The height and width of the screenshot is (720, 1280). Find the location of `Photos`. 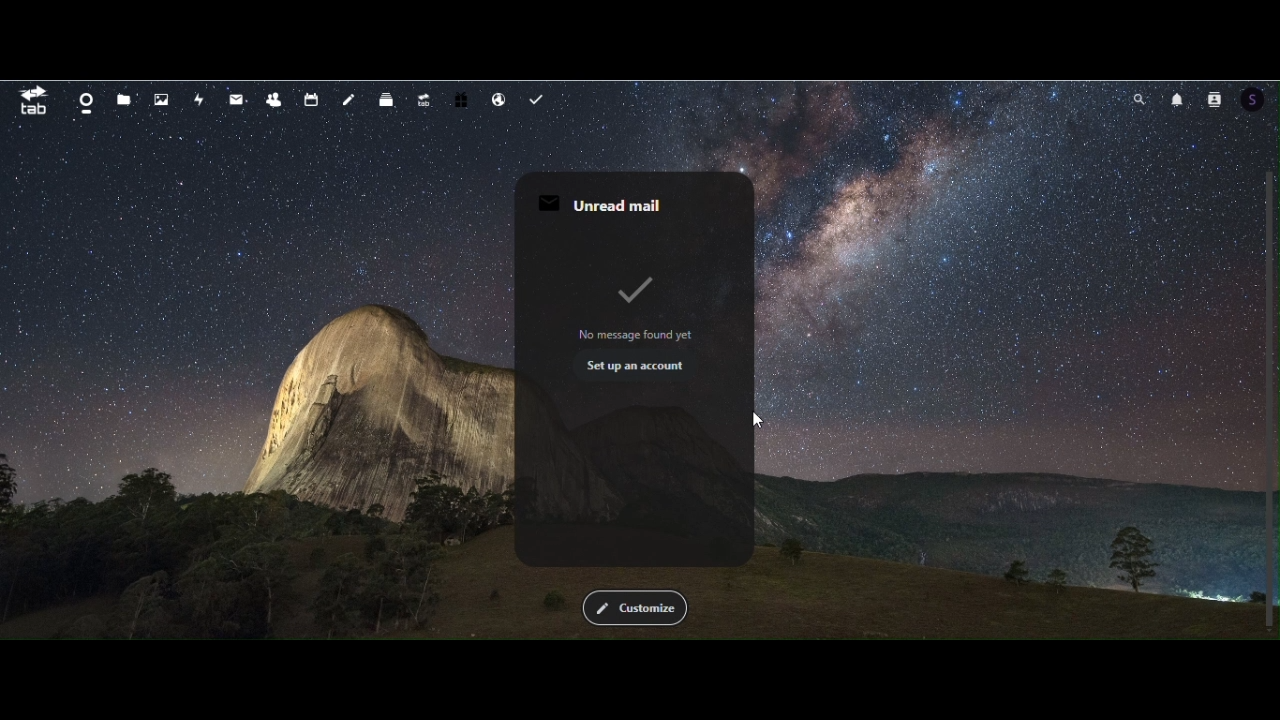

Photos is located at coordinates (162, 101).